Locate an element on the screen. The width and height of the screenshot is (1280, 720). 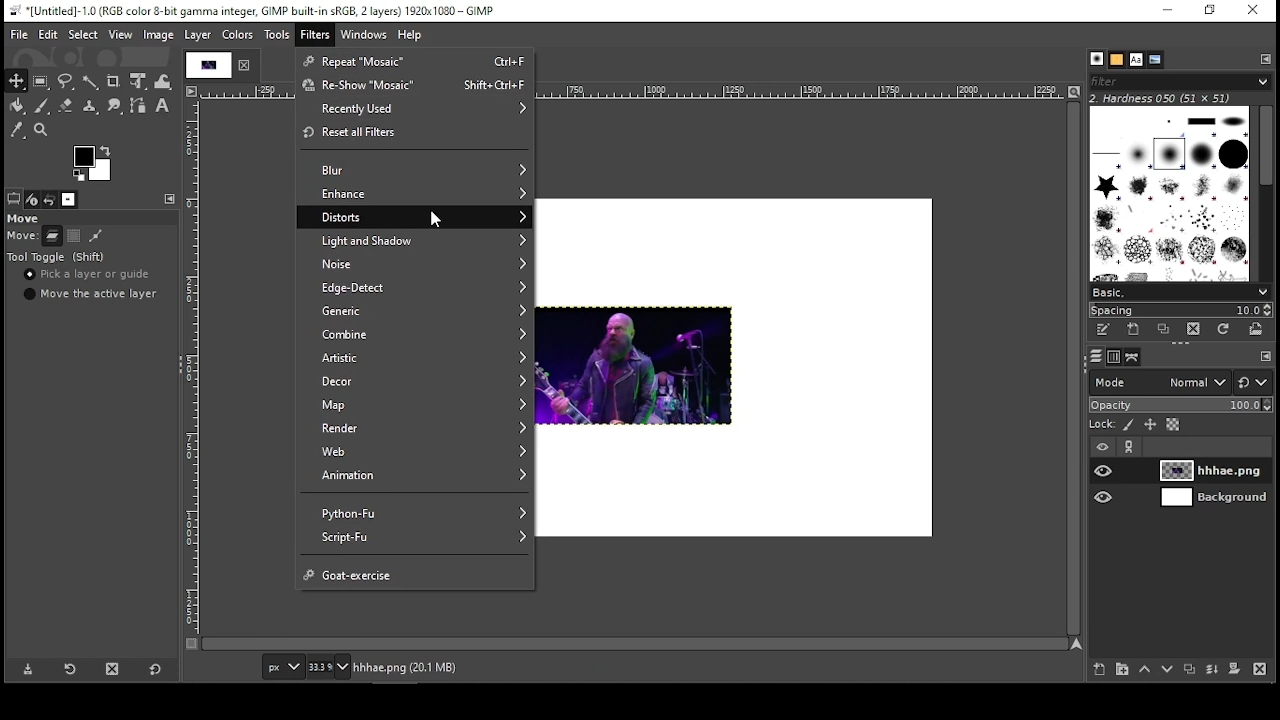
duplicate this brush is located at coordinates (1161, 330).